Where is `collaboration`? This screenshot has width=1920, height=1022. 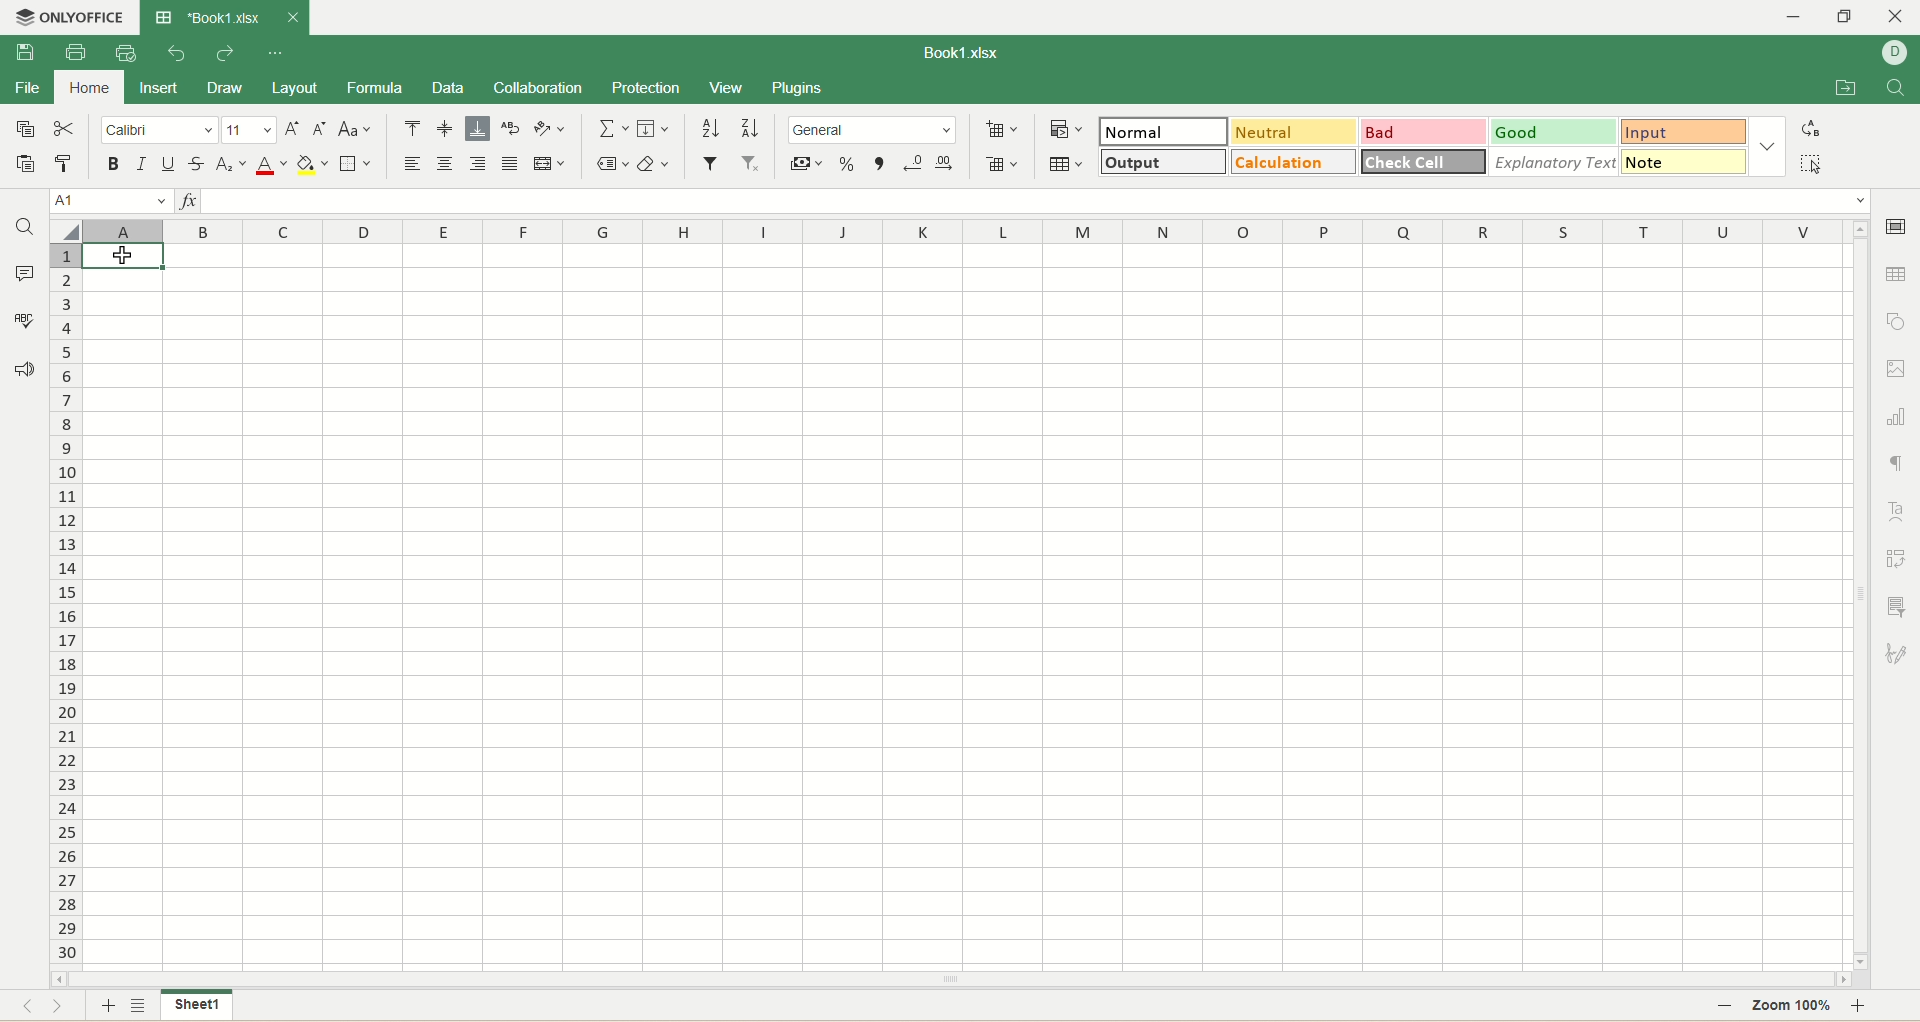
collaboration is located at coordinates (541, 89).